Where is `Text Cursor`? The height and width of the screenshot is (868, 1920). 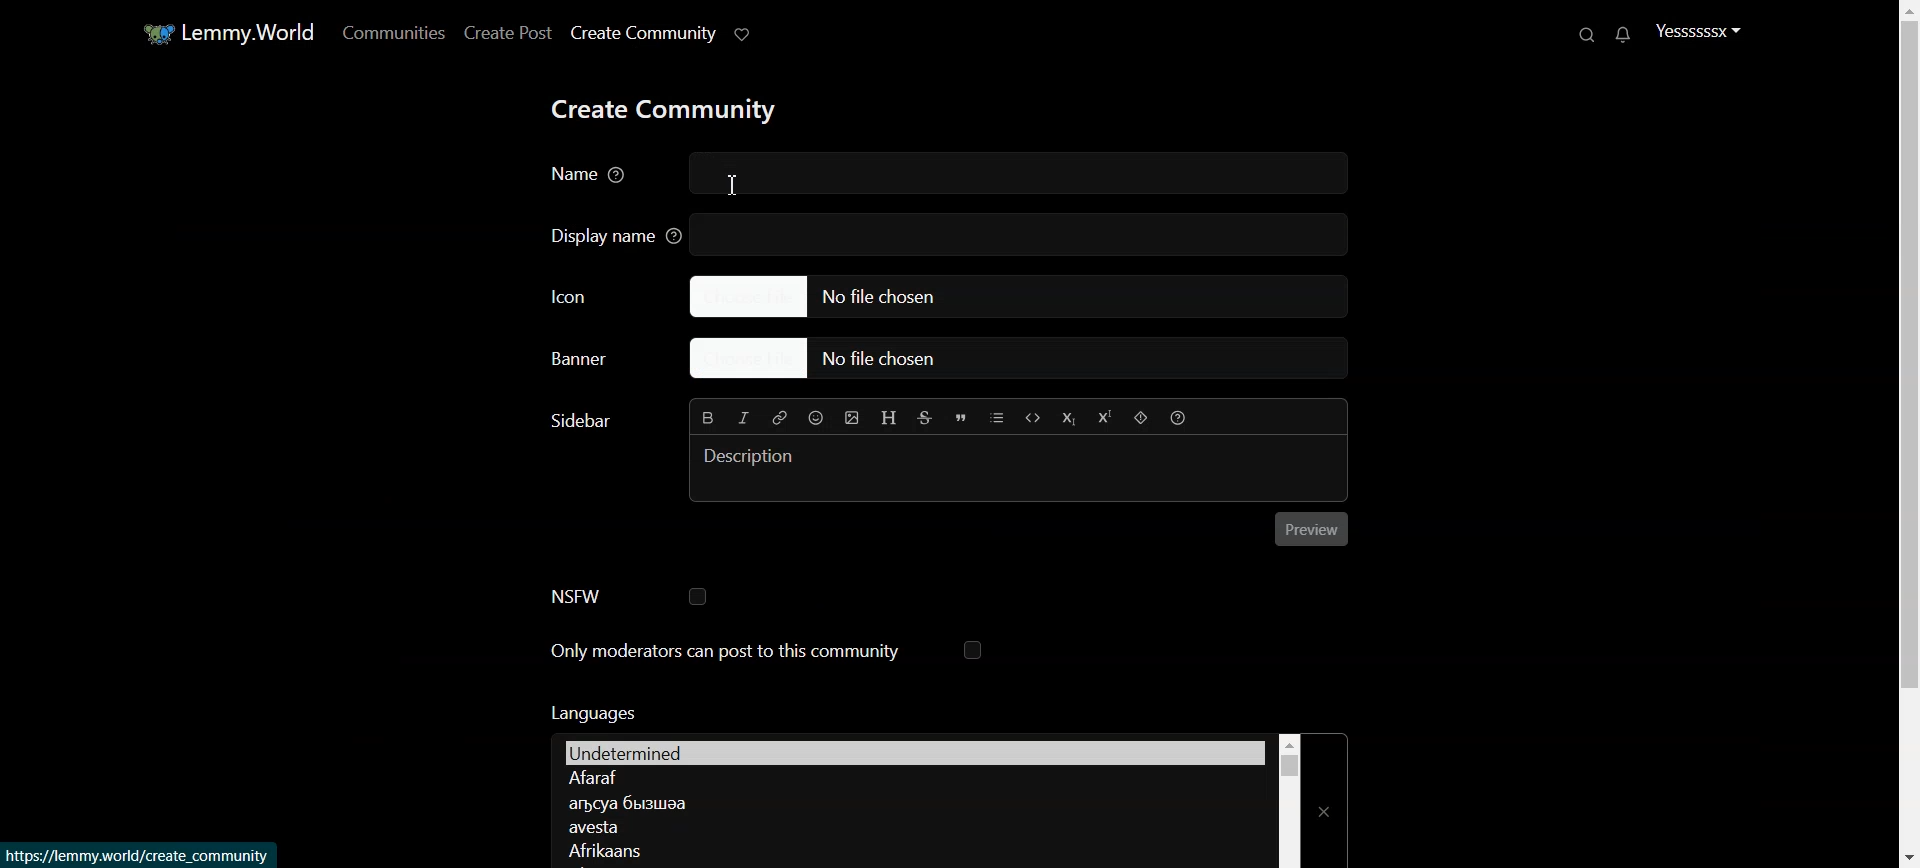 Text Cursor is located at coordinates (731, 182).